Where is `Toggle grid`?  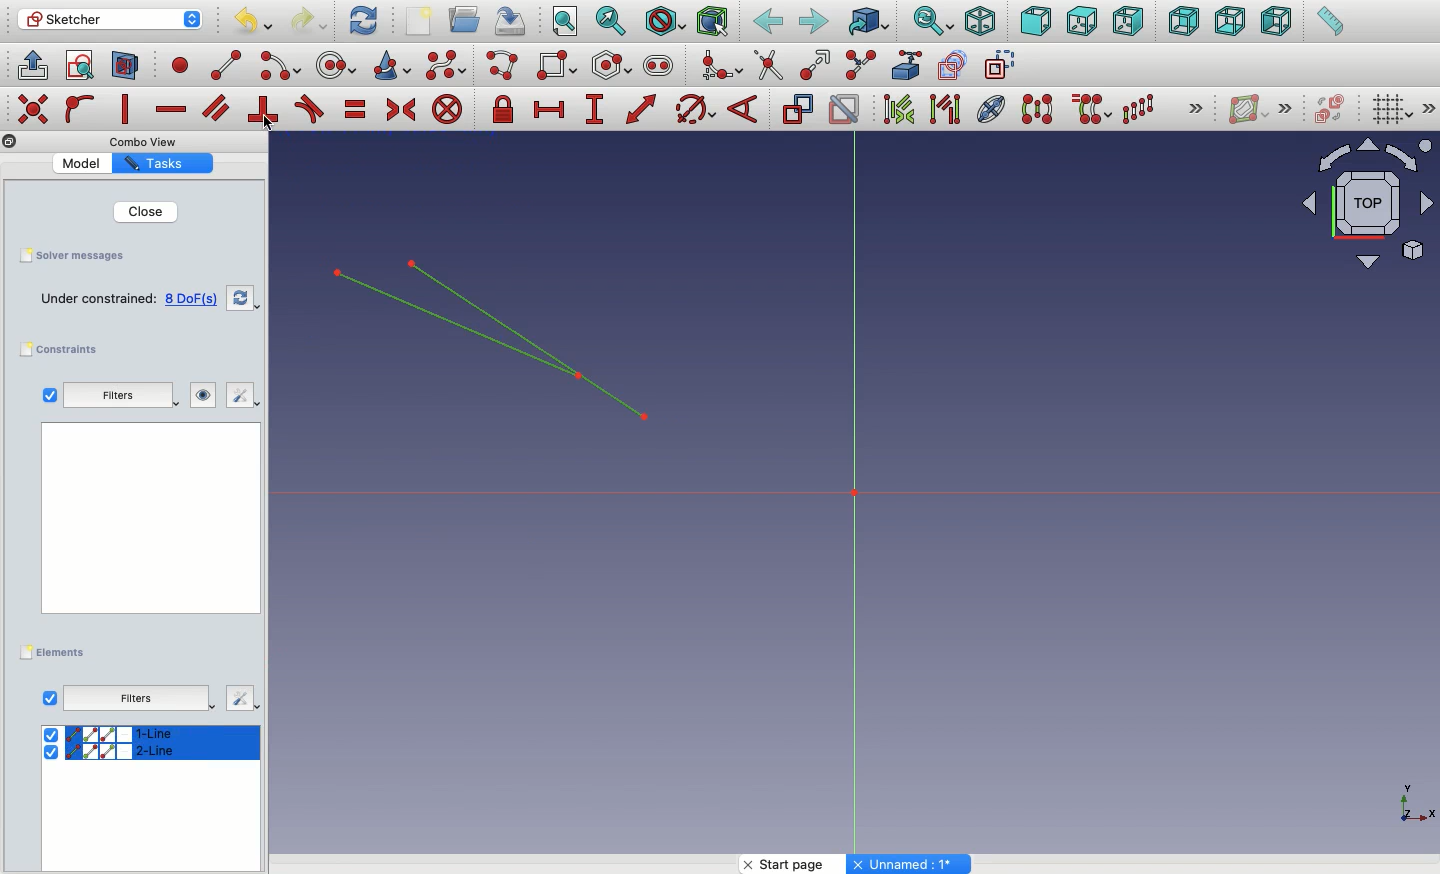 Toggle grid is located at coordinates (1393, 111).